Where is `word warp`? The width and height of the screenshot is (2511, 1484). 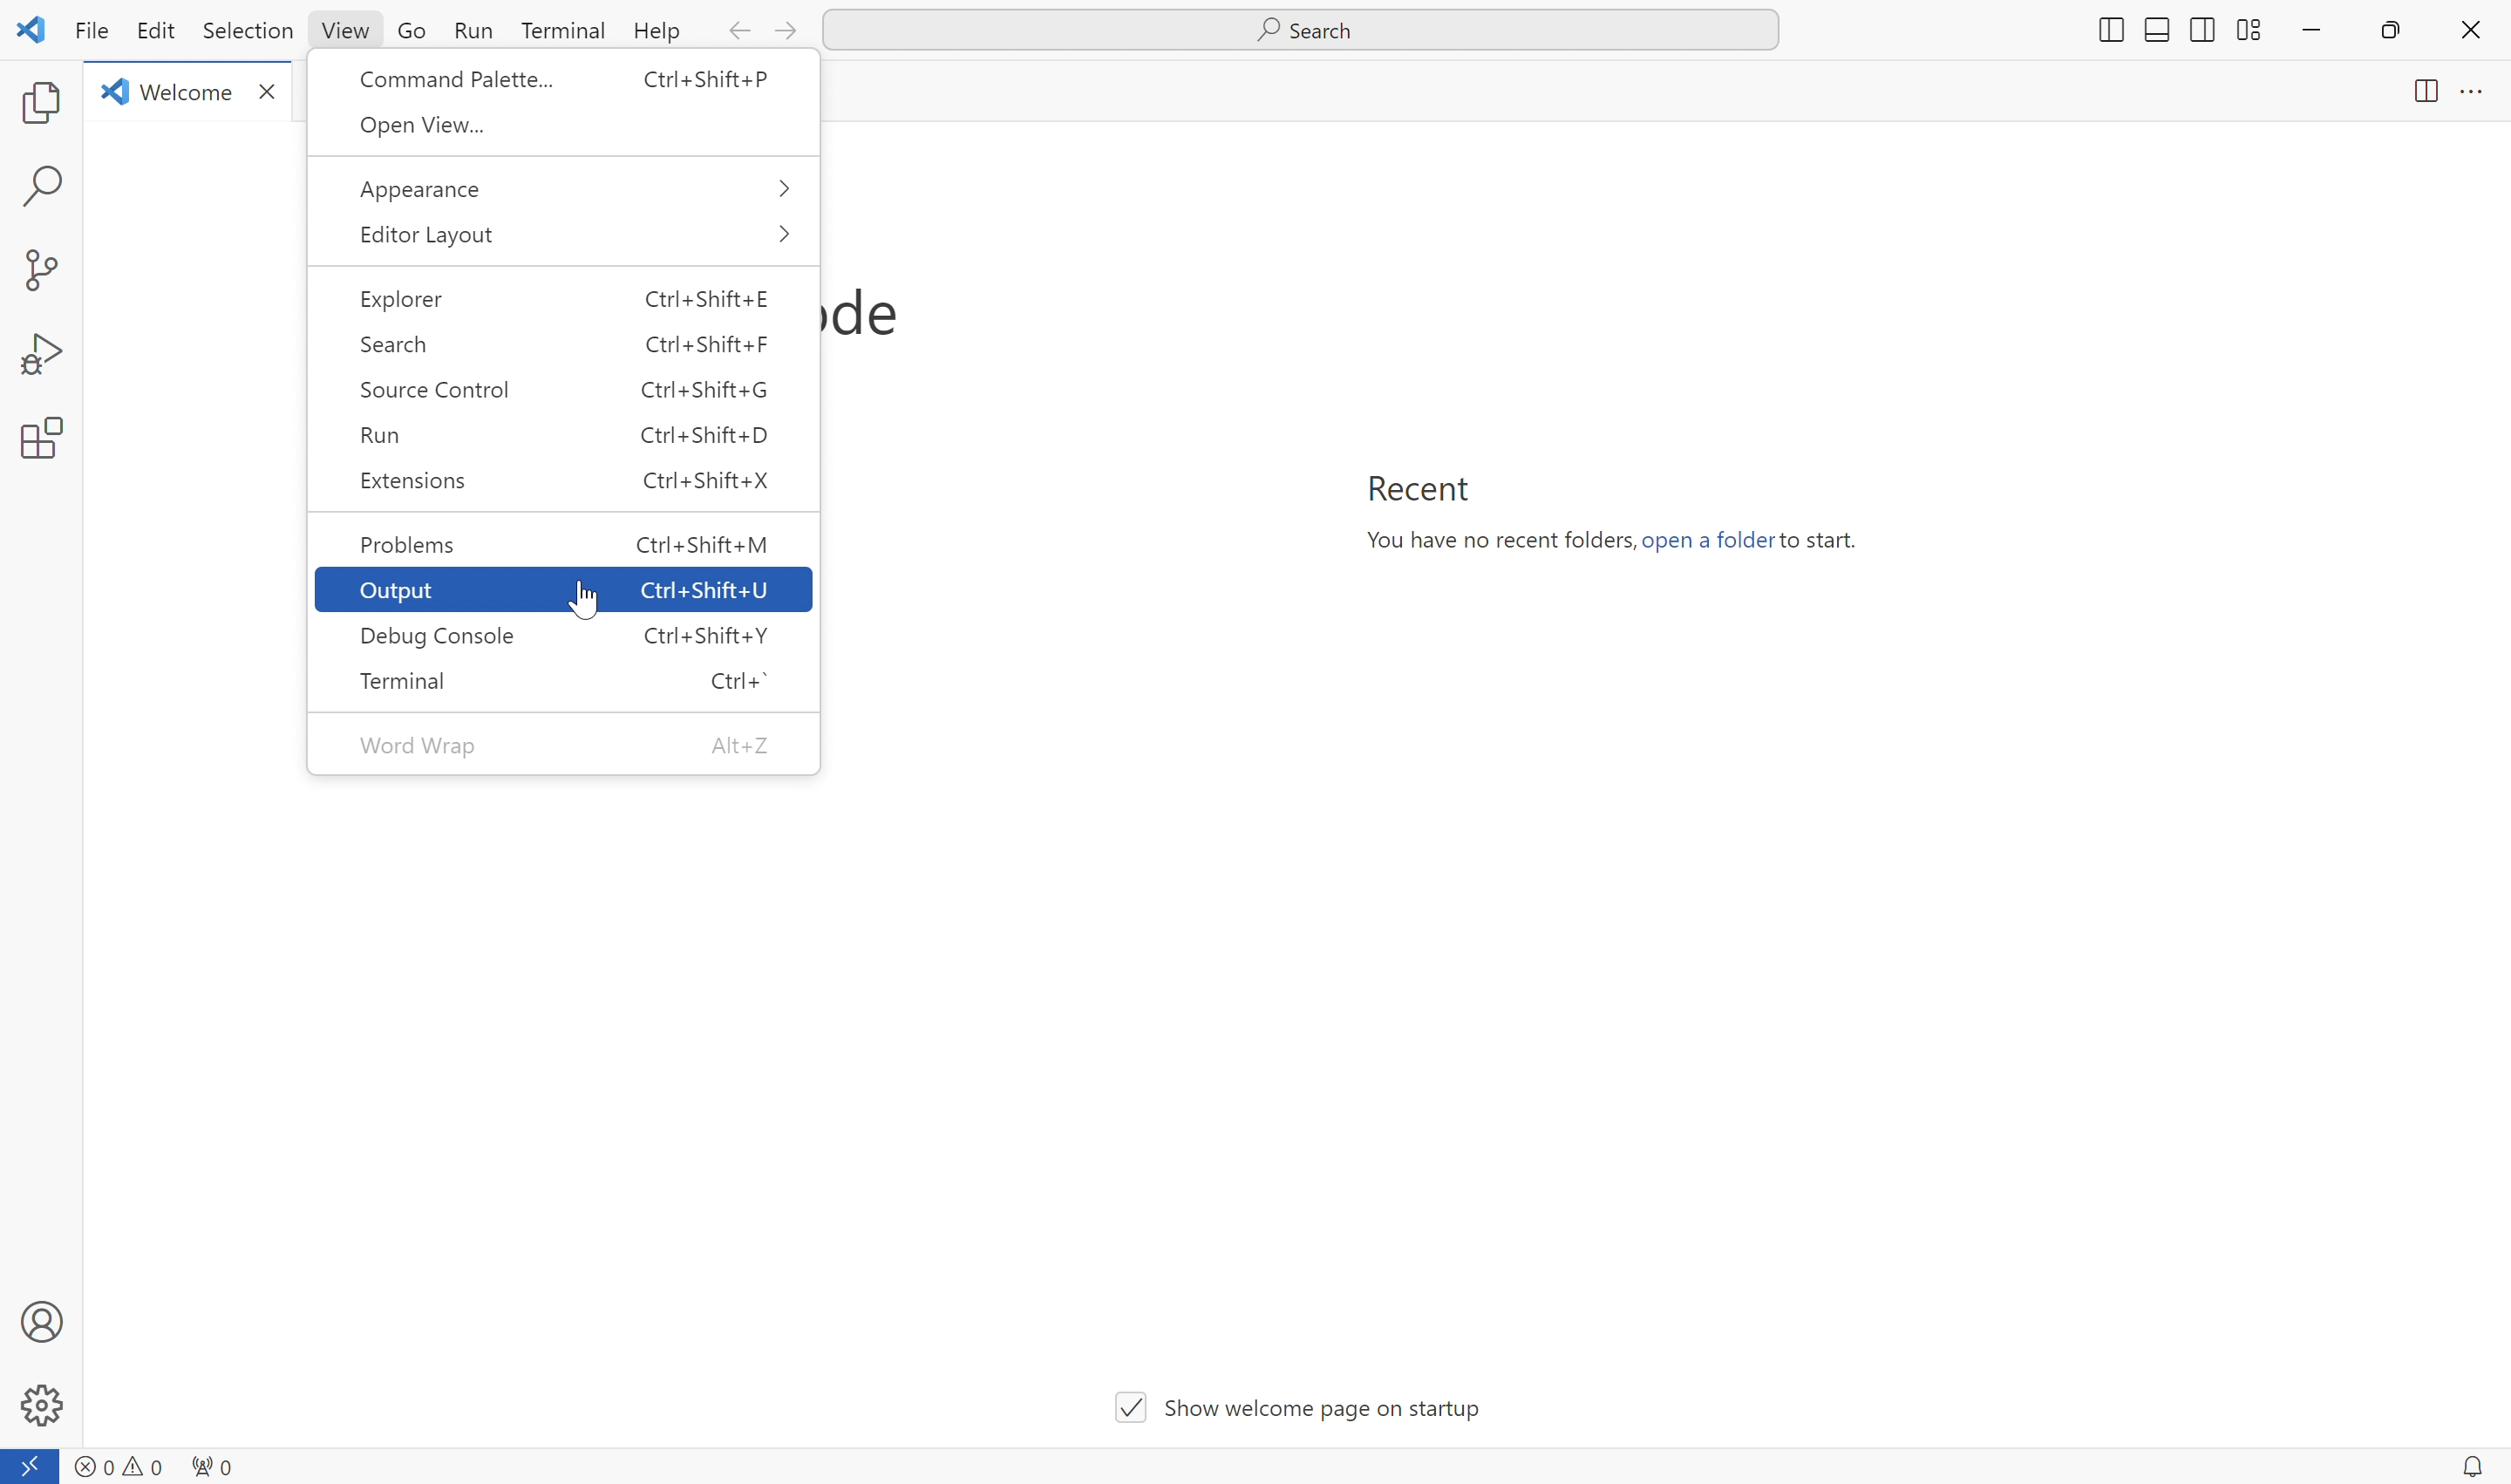
word warp is located at coordinates (559, 744).